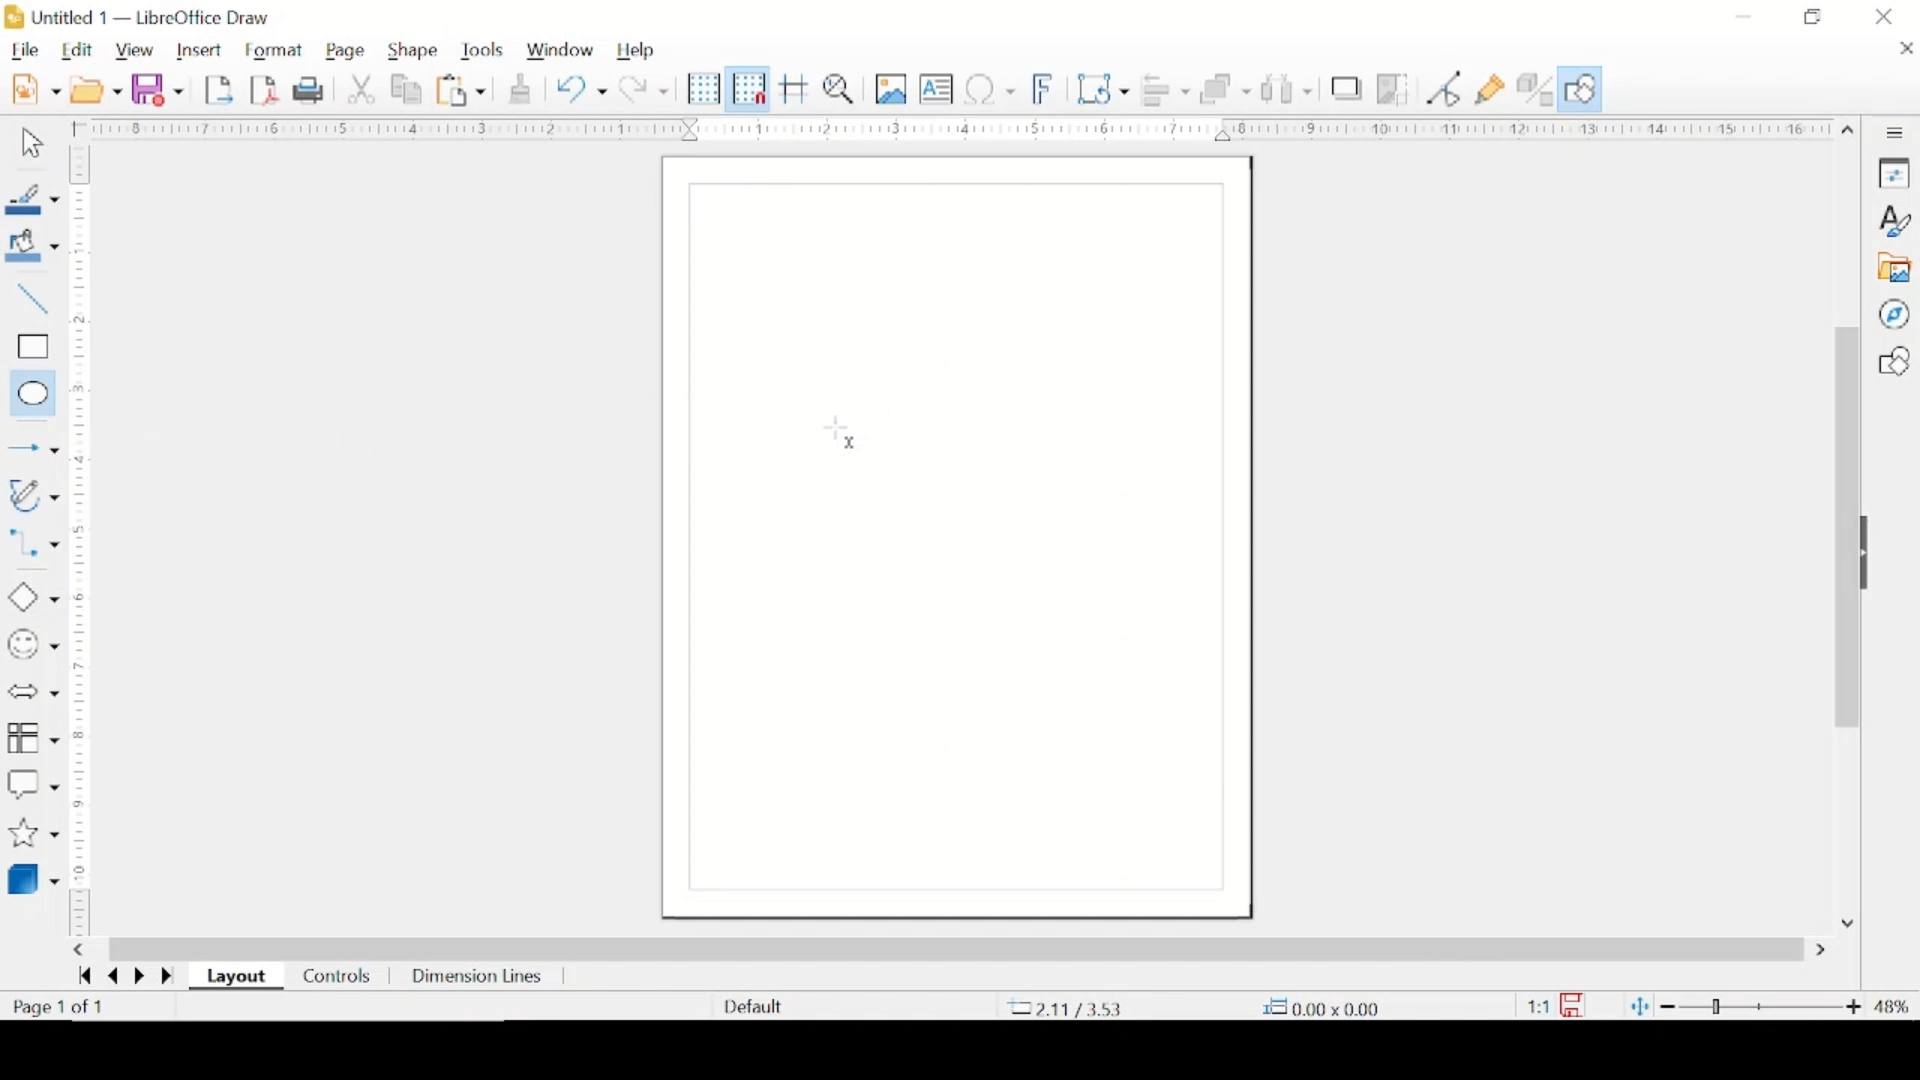 Image resolution: width=1920 pixels, height=1080 pixels. Describe the element at coordinates (32, 199) in the screenshot. I see `line color` at that location.